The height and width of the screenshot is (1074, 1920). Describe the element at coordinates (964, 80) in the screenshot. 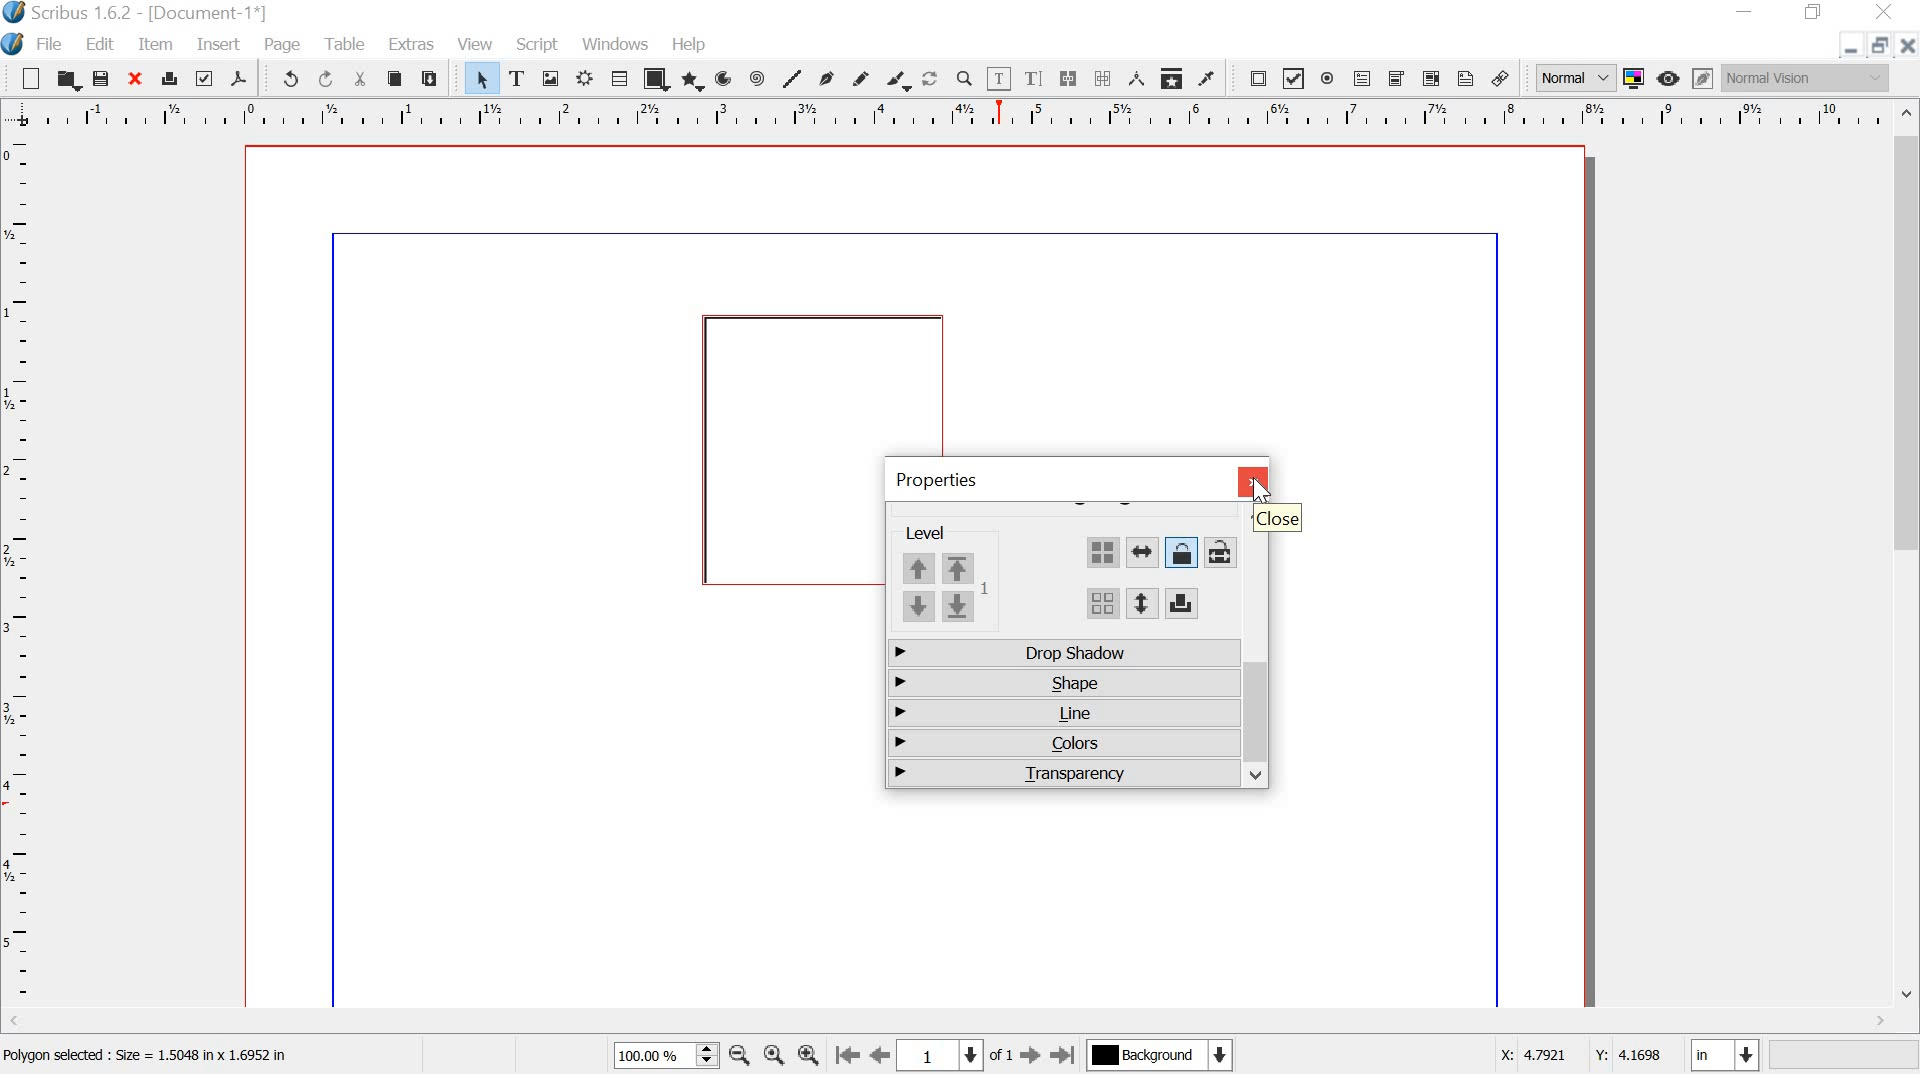

I see `zoom in or out` at that location.